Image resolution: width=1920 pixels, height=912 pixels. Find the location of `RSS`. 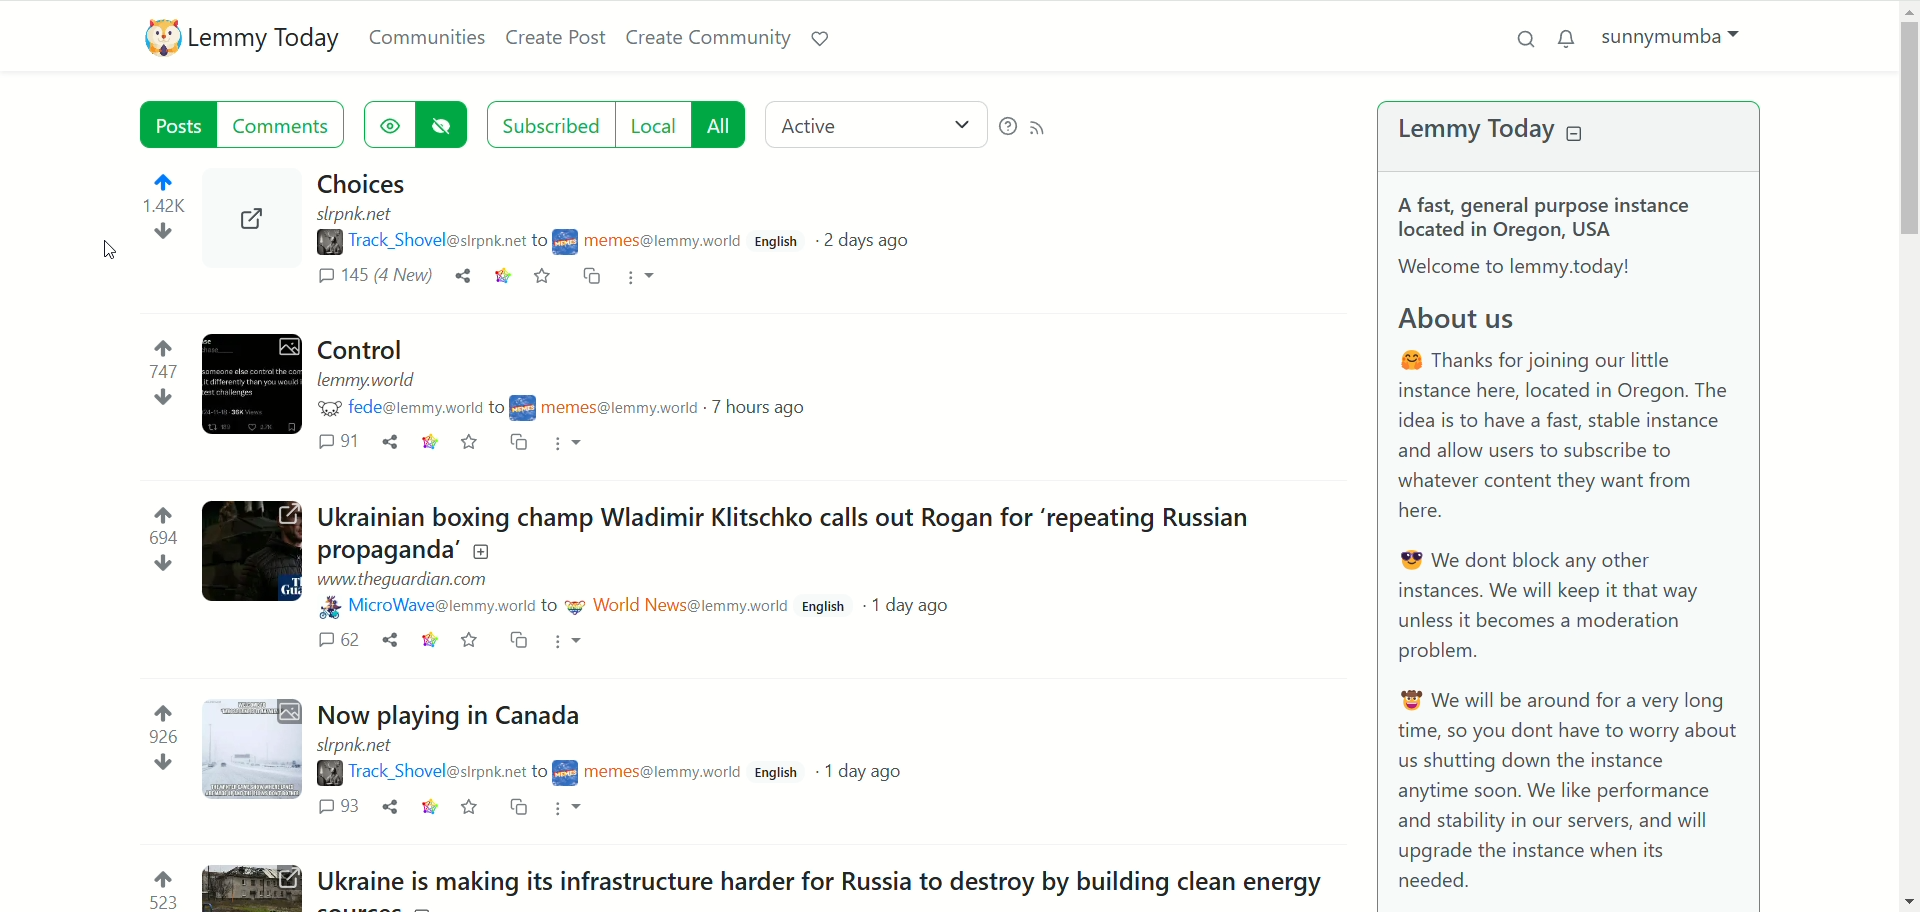

RSS is located at coordinates (1048, 126).